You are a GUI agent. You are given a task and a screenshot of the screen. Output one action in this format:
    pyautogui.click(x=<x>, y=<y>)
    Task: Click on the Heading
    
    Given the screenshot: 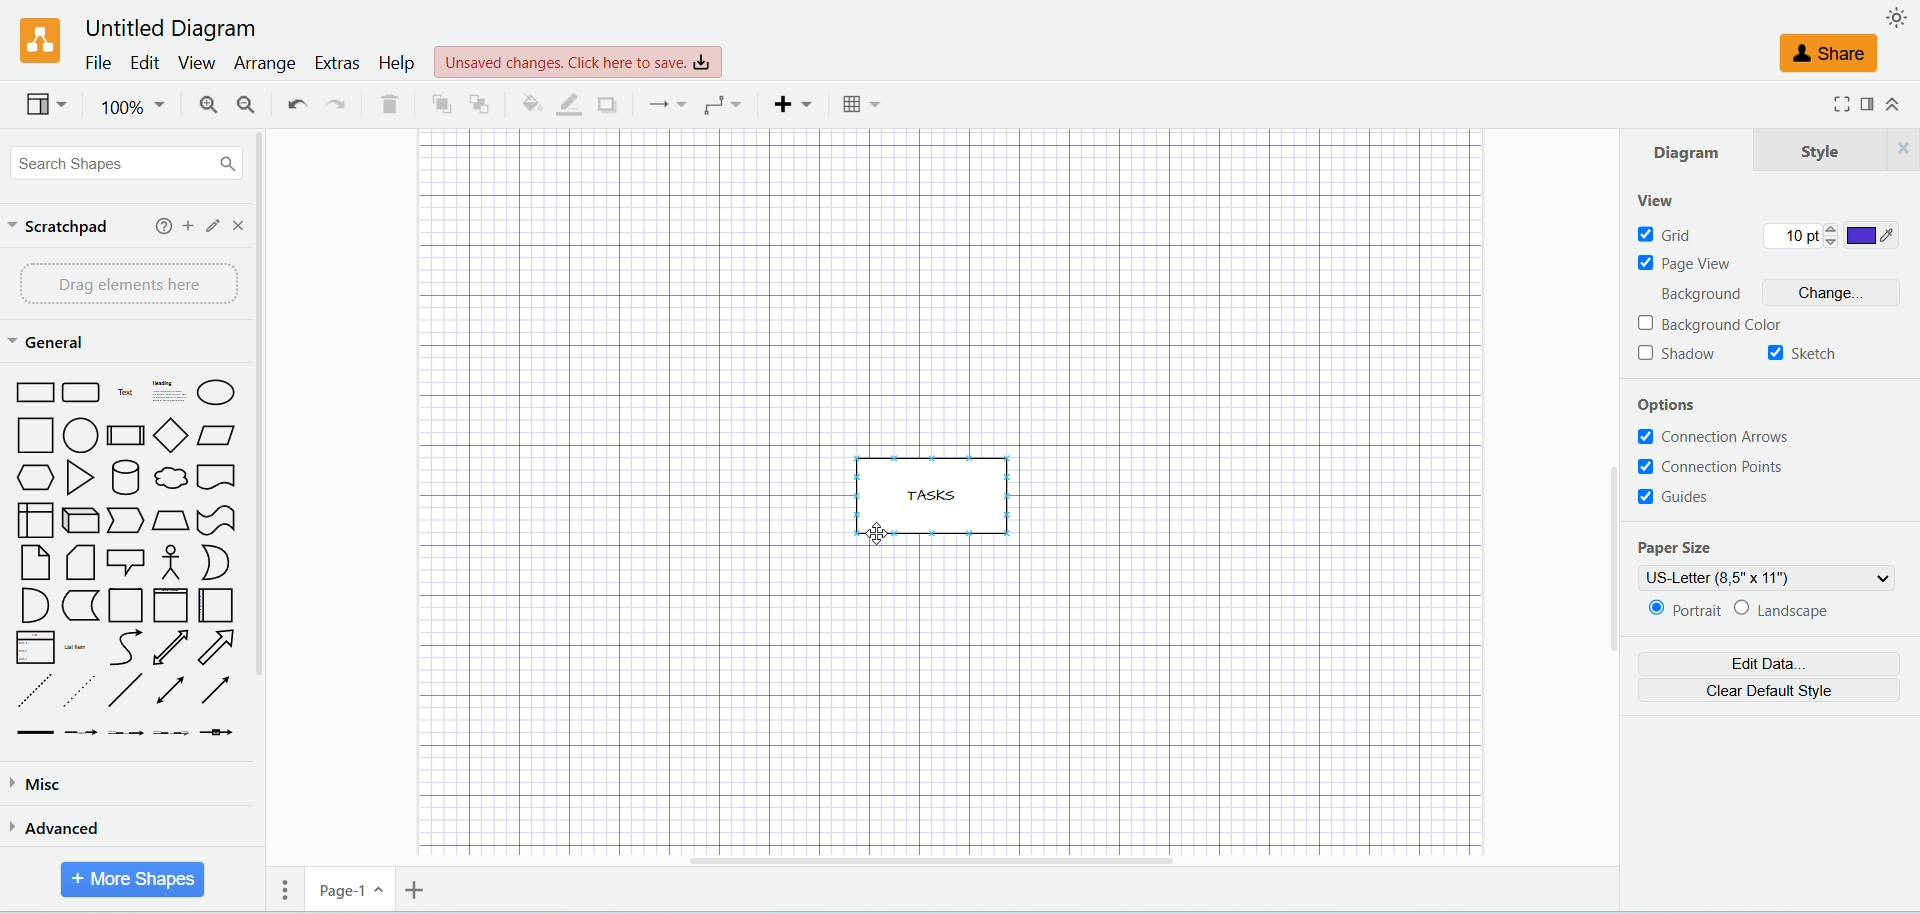 What is the action you would take?
    pyautogui.click(x=170, y=389)
    